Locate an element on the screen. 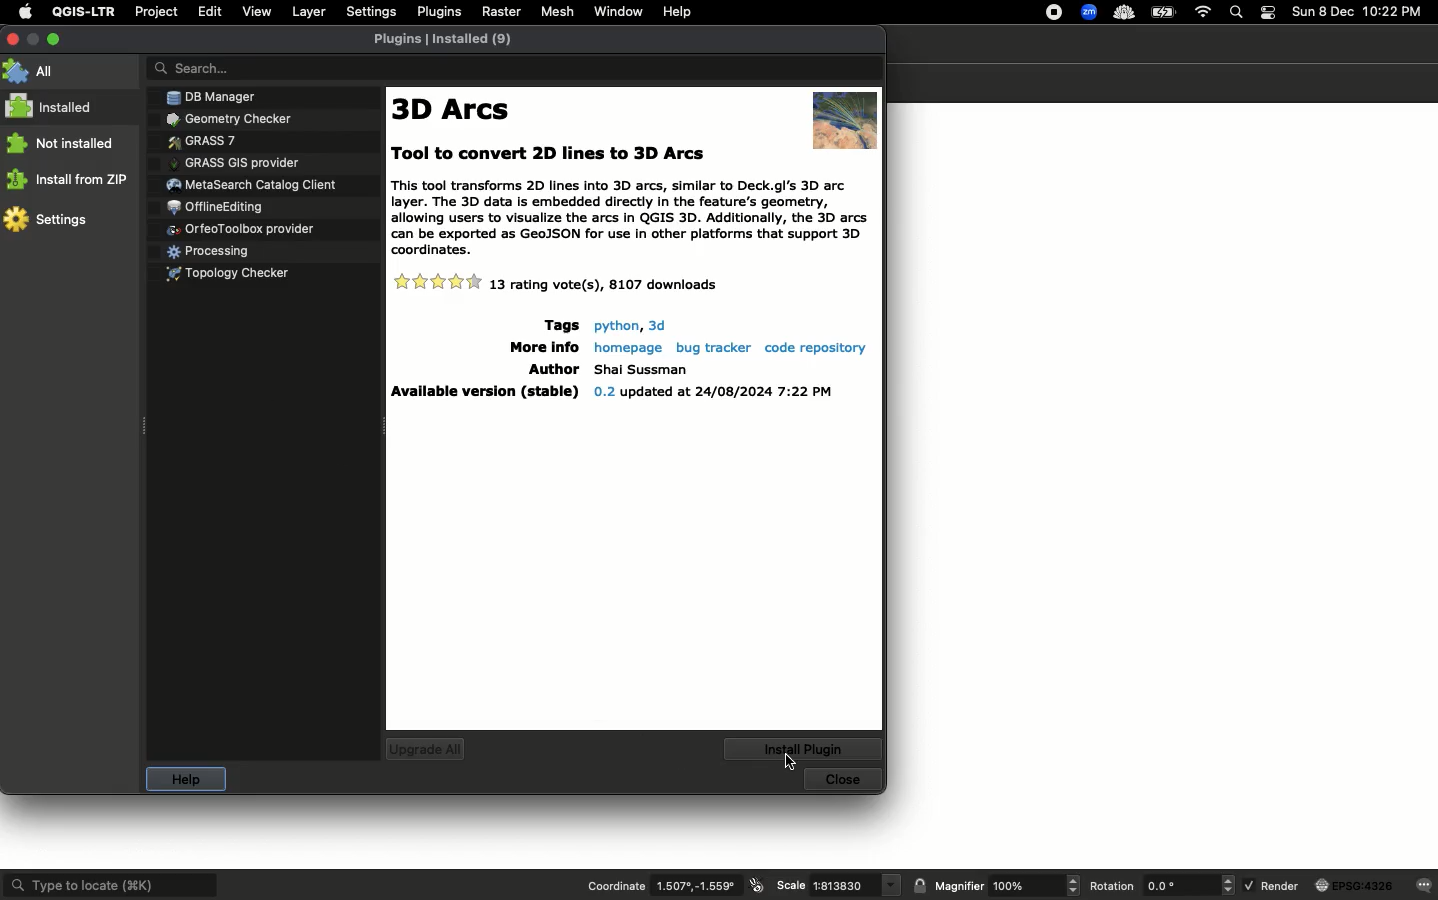  Plugins is located at coordinates (216, 205).